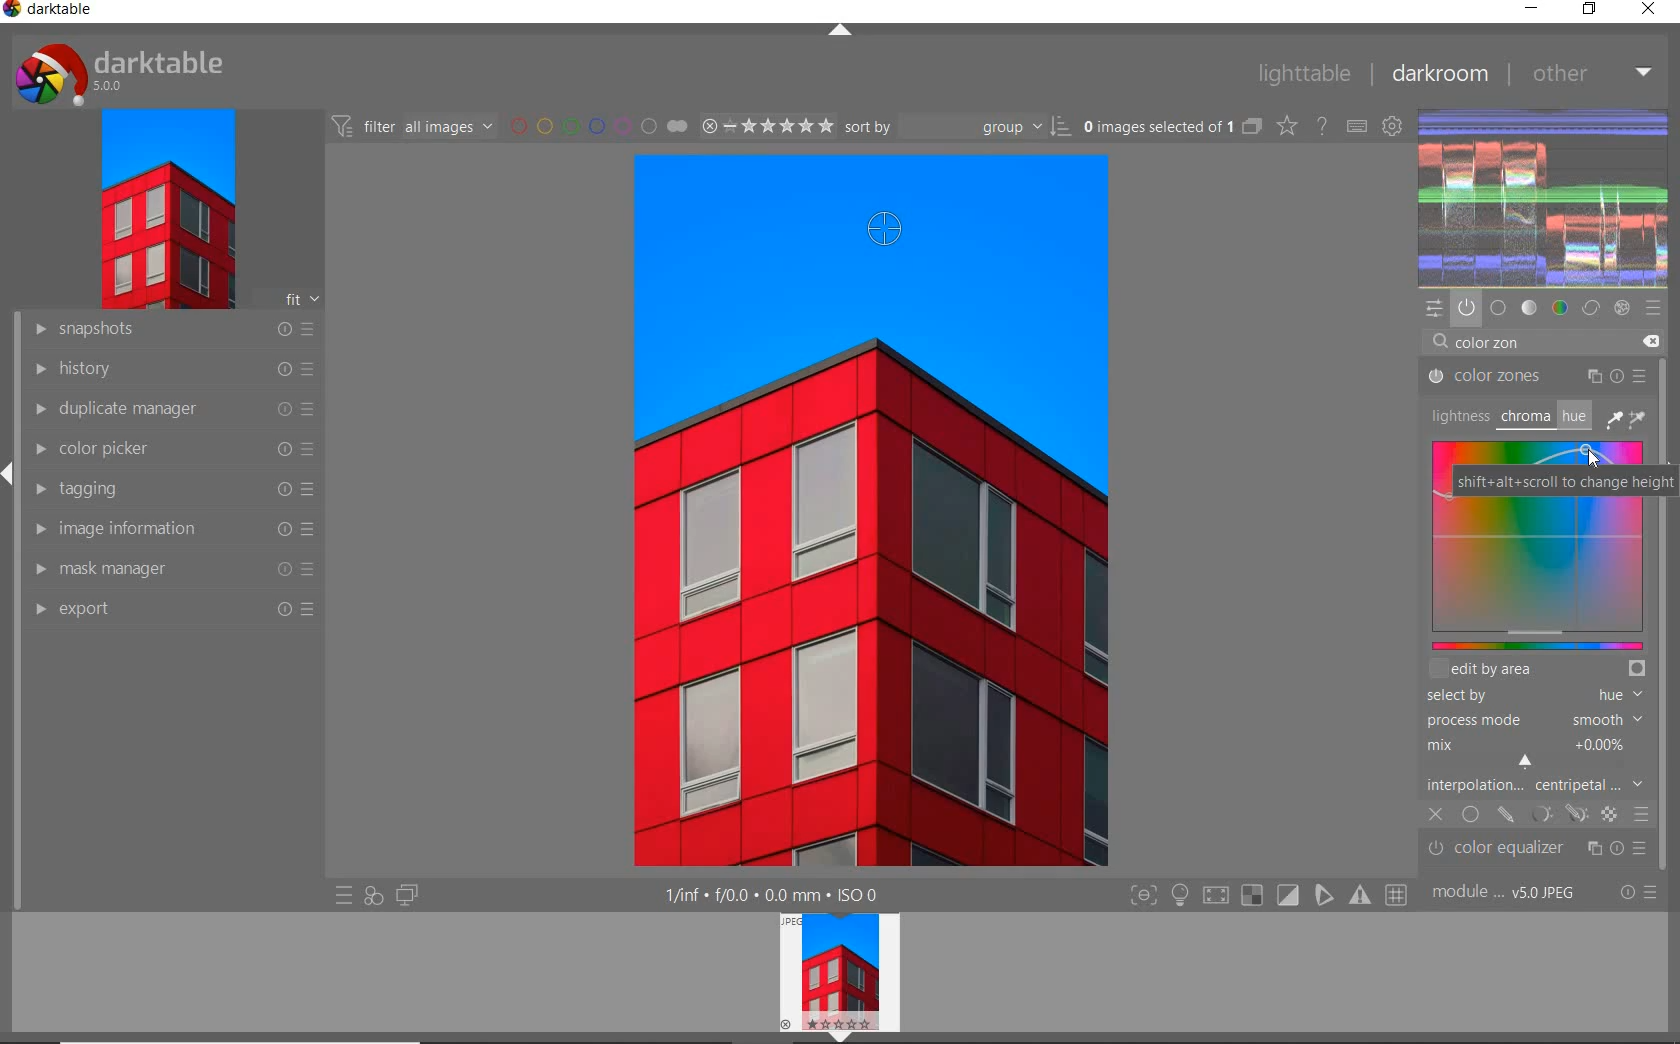  What do you see at coordinates (1289, 127) in the screenshot?
I see `change type of overlays` at bounding box center [1289, 127].